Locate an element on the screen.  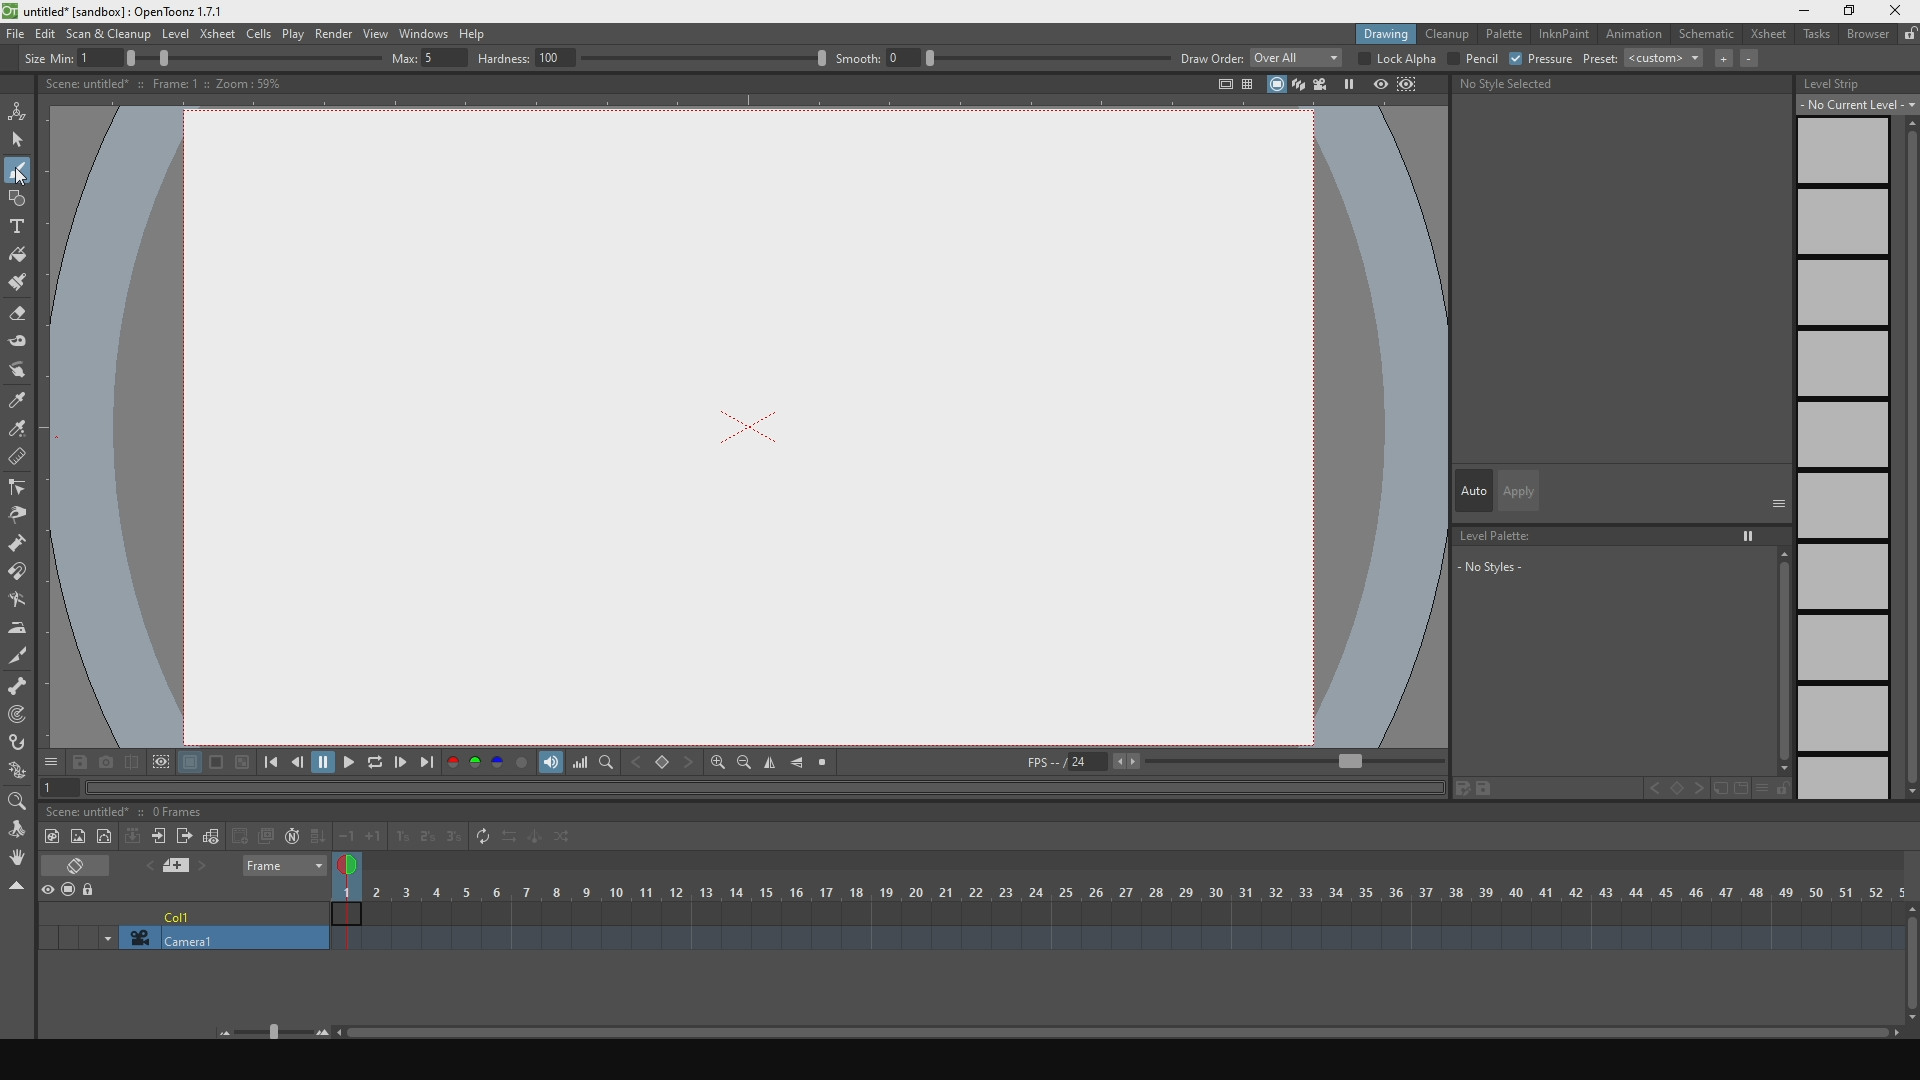
erase is located at coordinates (19, 314).